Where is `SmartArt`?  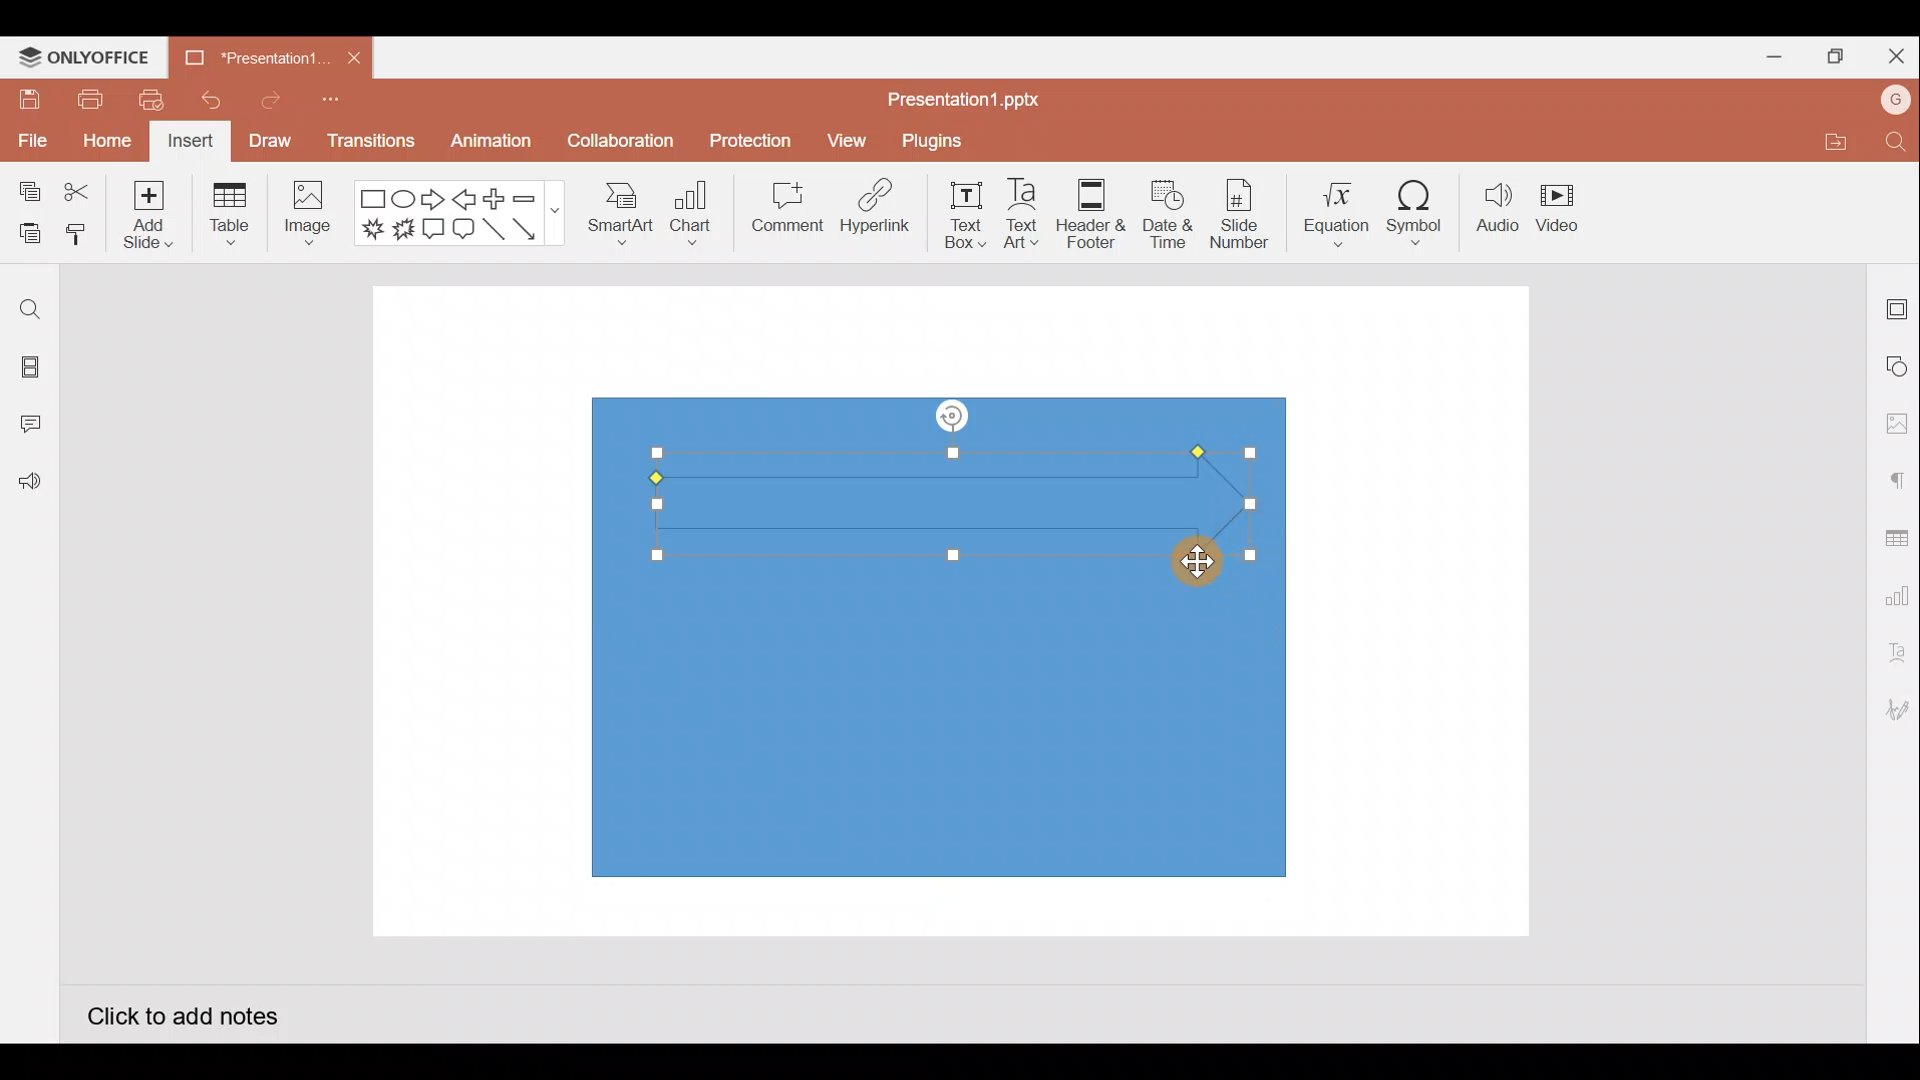 SmartArt is located at coordinates (619, 210).